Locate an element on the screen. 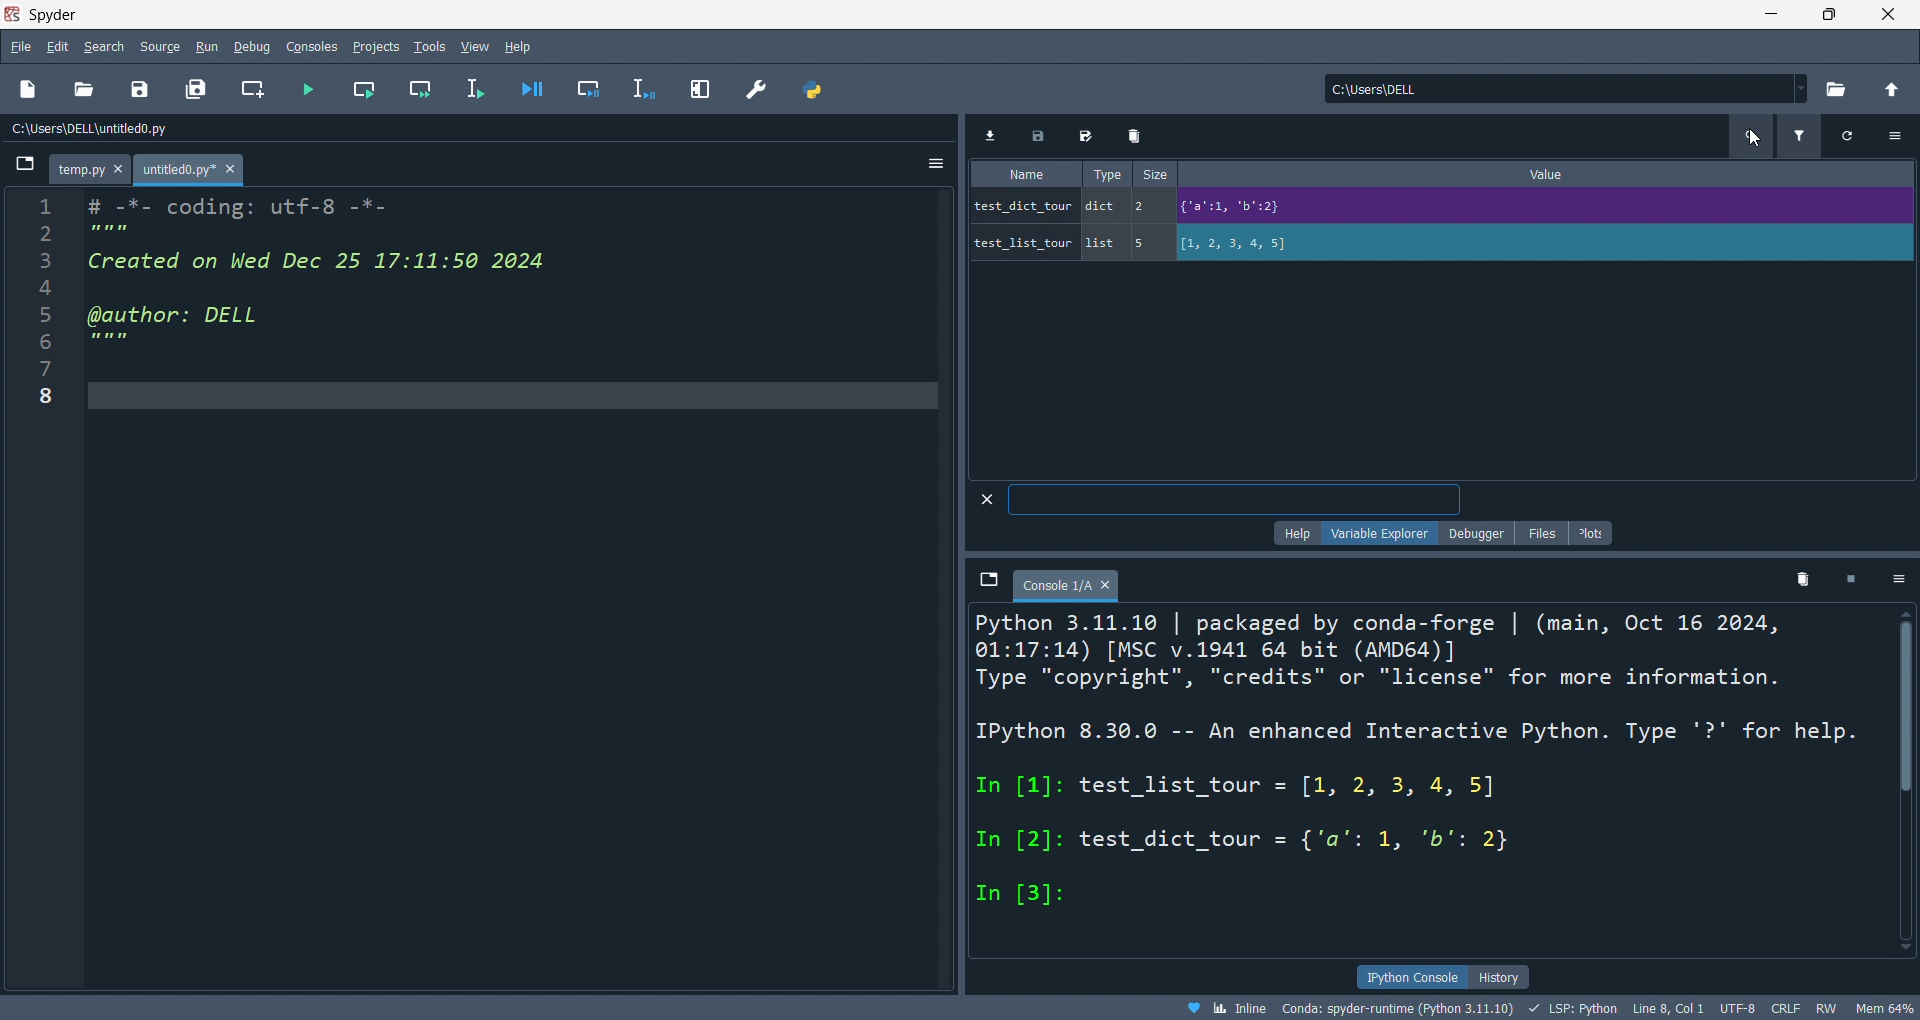  debug cell is located at coordinates (586, 88).